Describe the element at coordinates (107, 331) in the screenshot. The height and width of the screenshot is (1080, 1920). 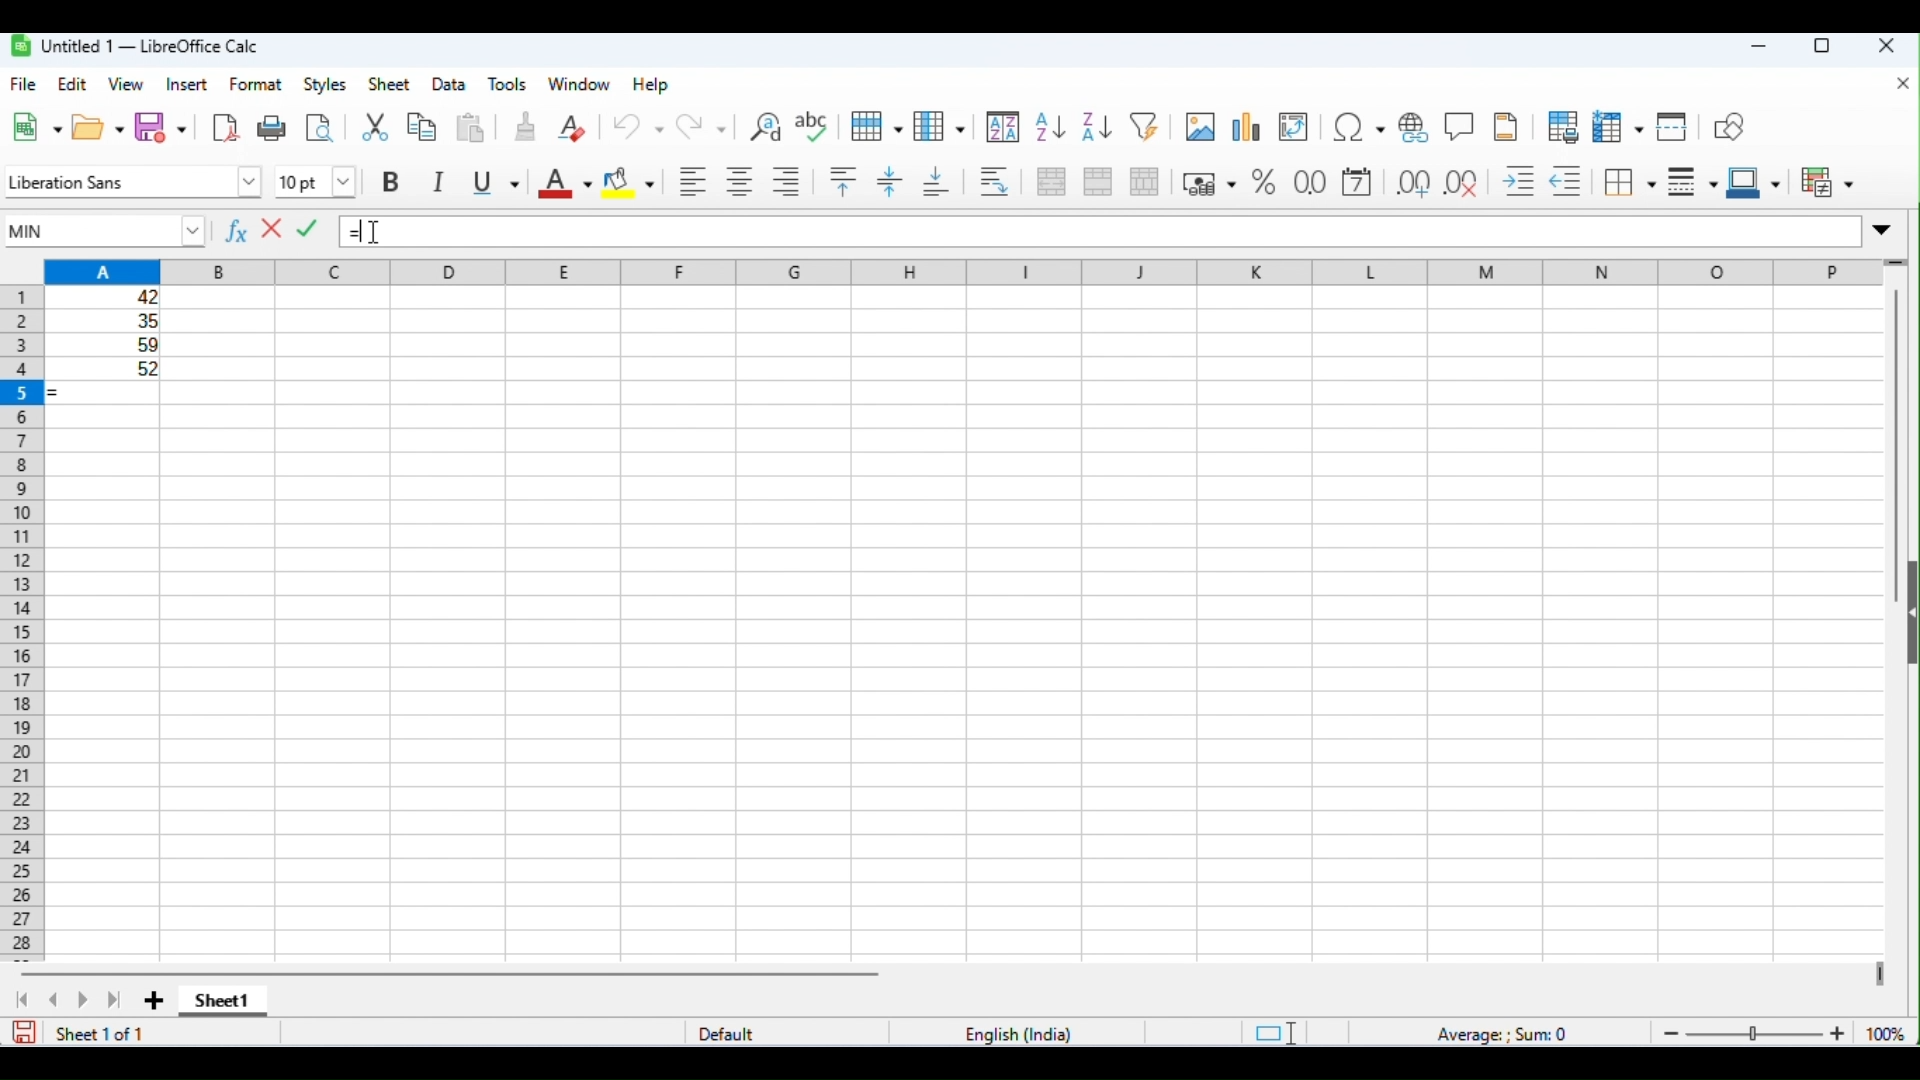
I see `range of cells` at that location.